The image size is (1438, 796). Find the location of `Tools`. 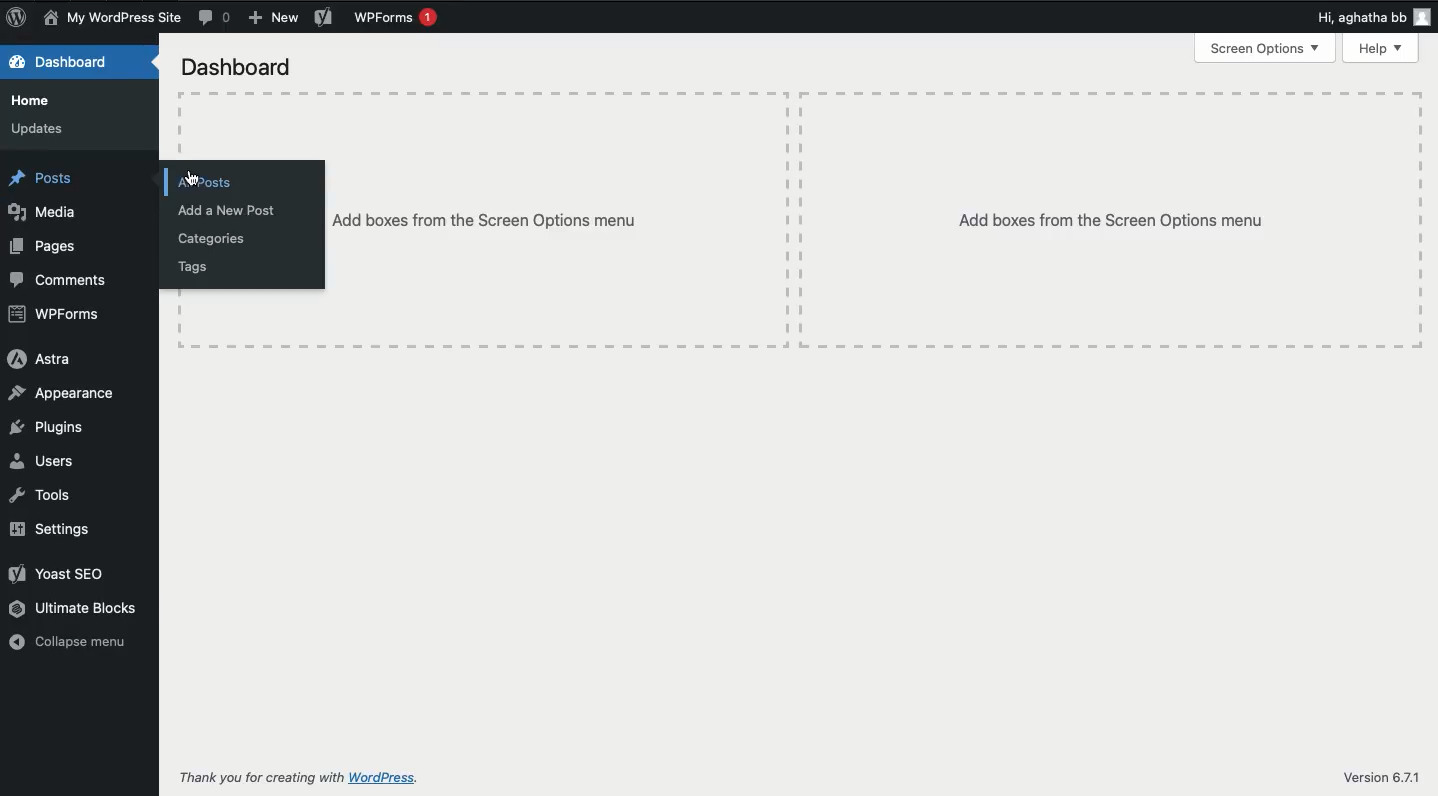

Tools is located at coordinates (45, 495).